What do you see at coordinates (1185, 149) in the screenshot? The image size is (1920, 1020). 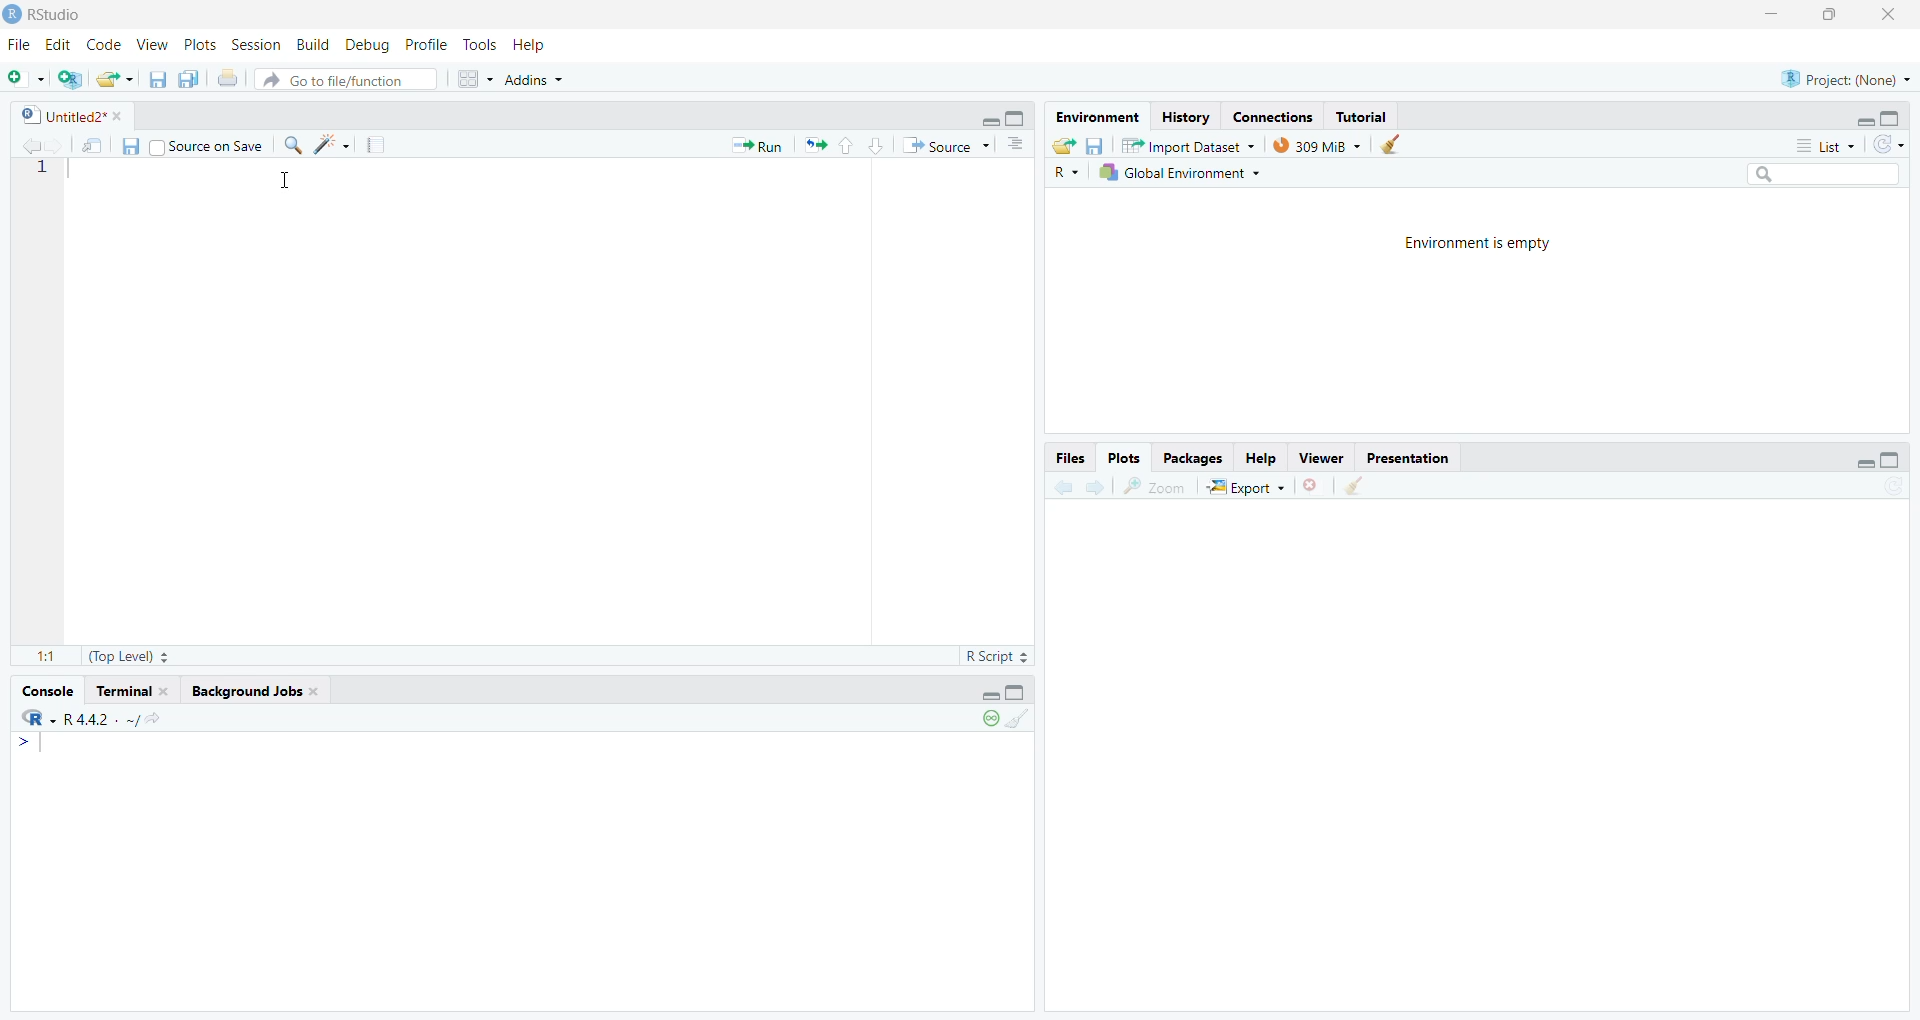 I see `IMport vataset ©` at bounding box center [1185, 149].